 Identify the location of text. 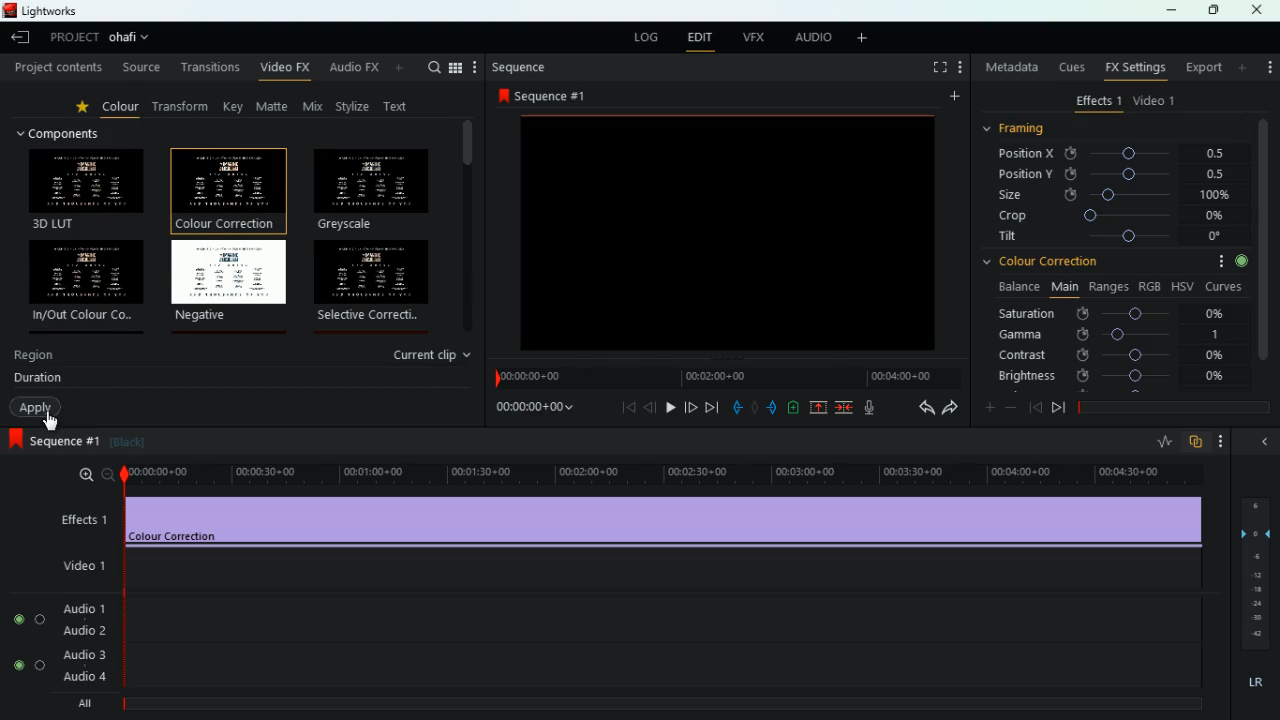
(400, 105).